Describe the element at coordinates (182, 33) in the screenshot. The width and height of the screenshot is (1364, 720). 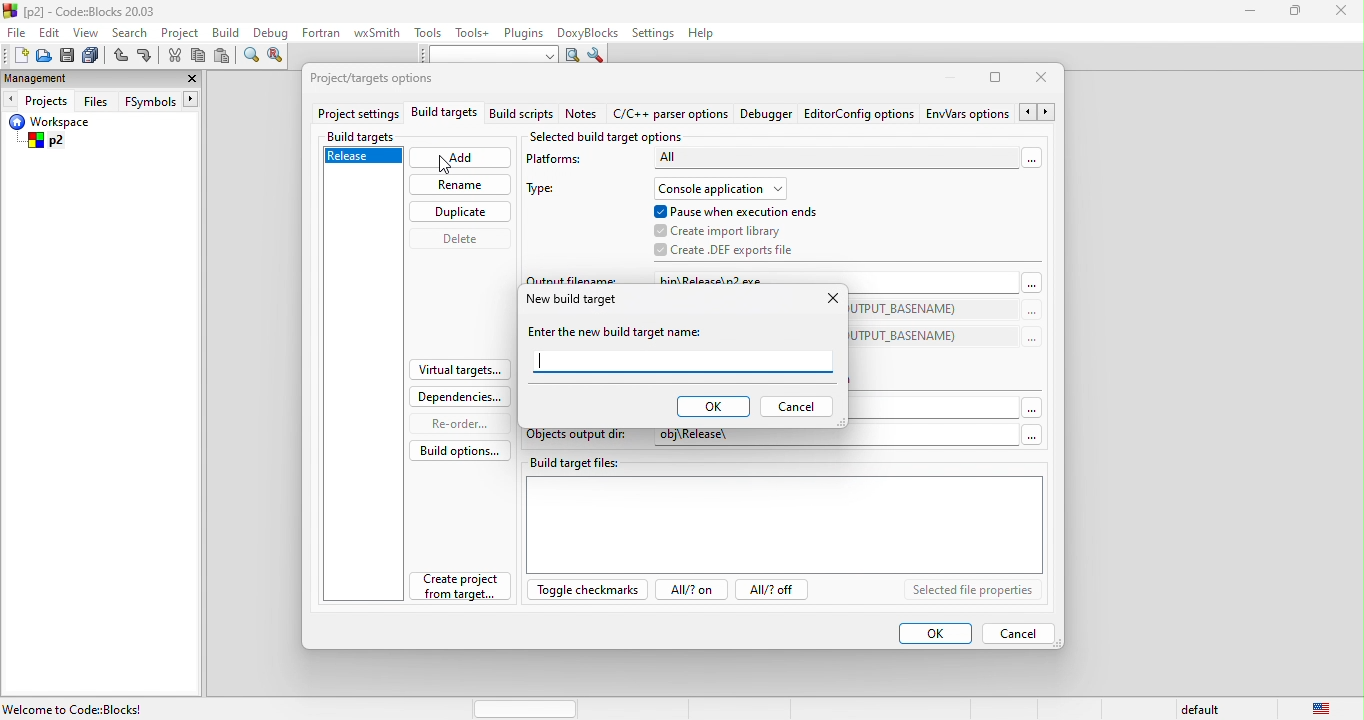
I see `project` at that location.